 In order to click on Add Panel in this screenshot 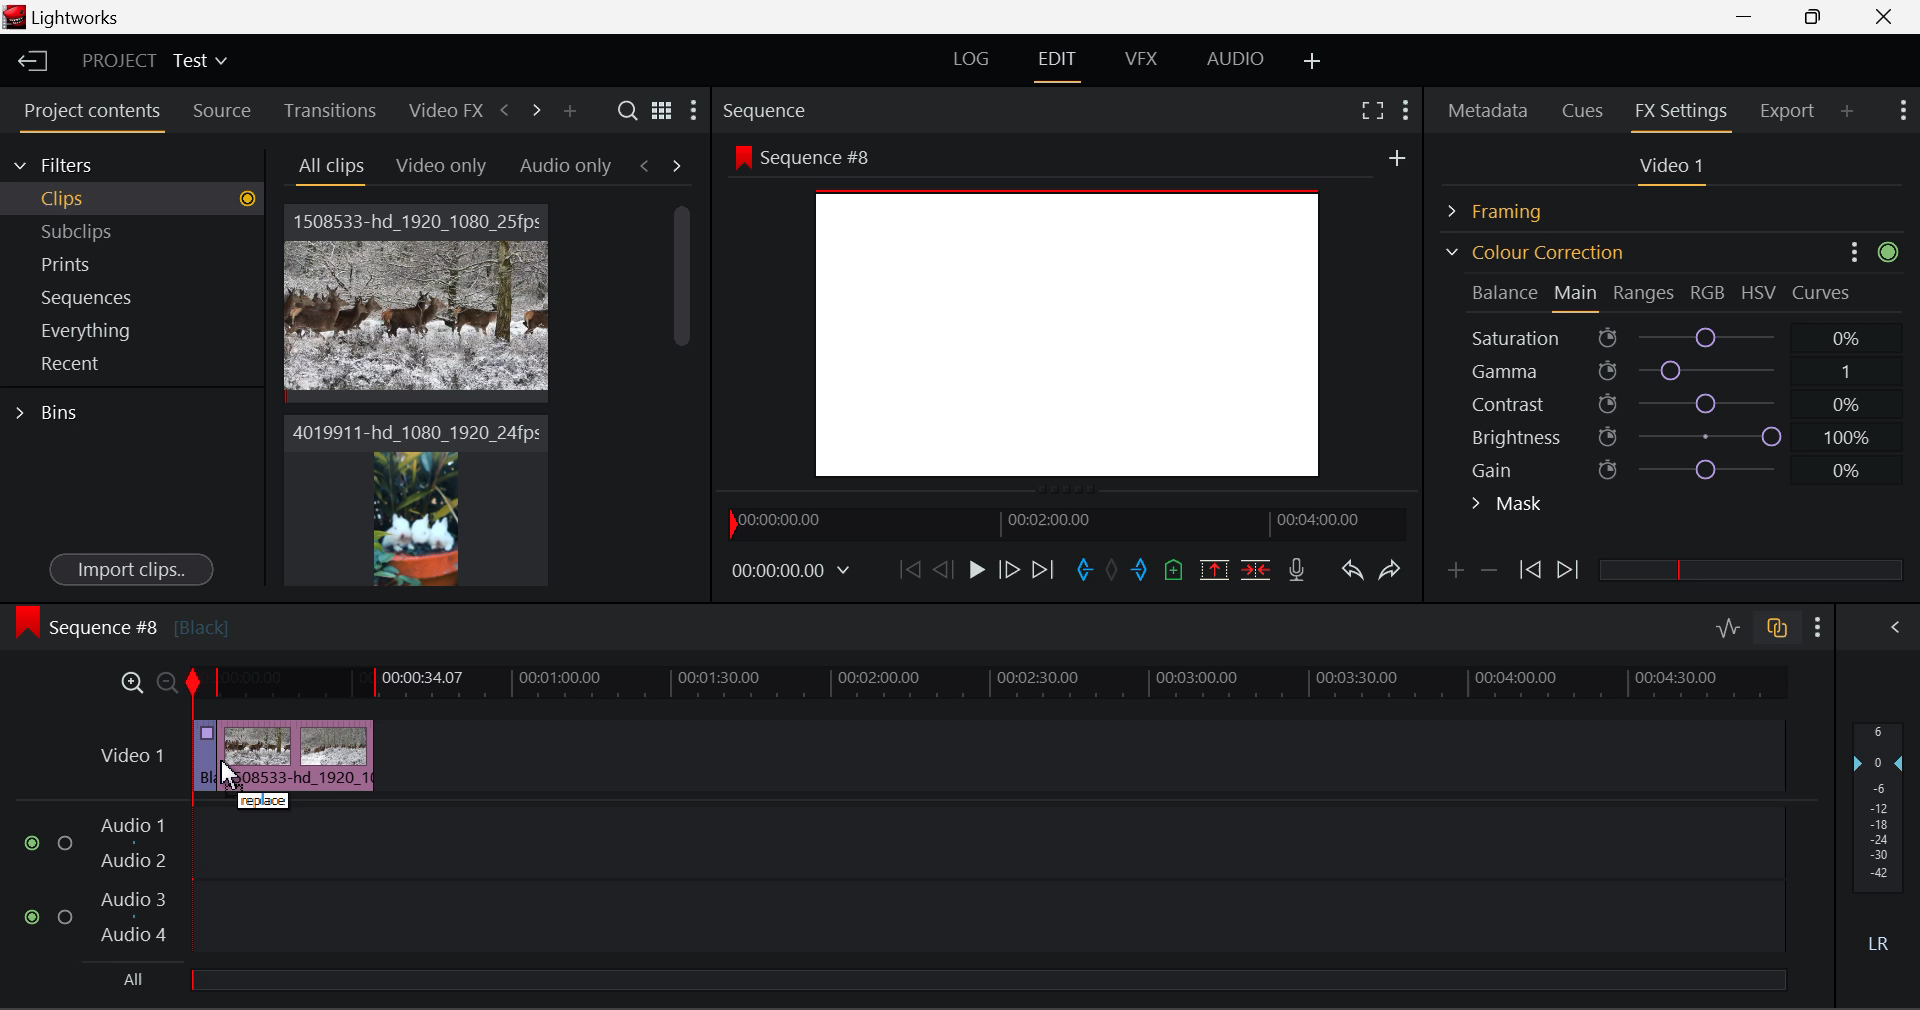, I will do `click(569, 112)`.